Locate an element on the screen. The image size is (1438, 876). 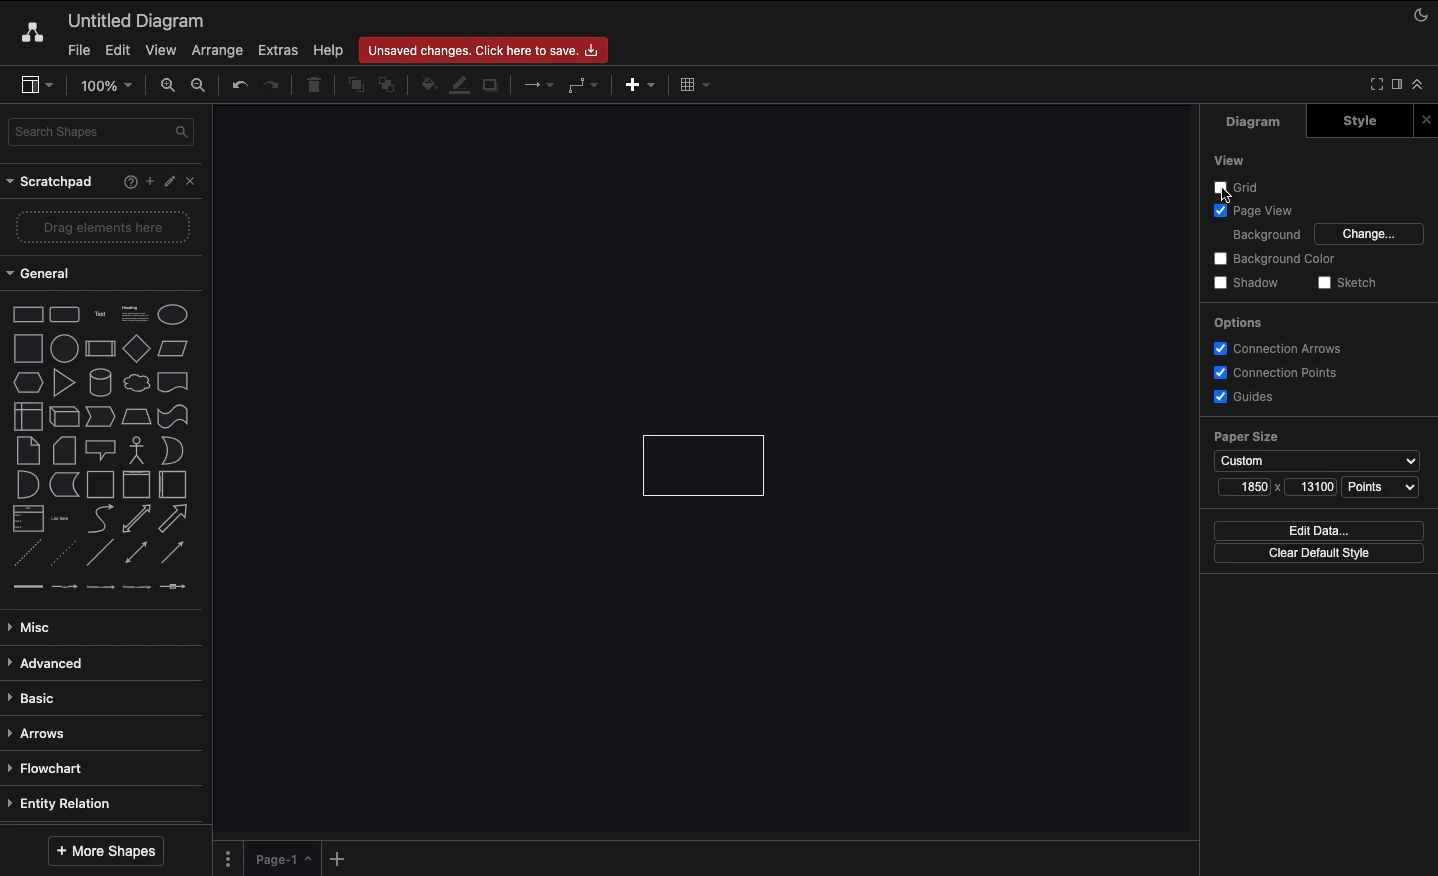
Arrange is located at coordinates (216, 50).